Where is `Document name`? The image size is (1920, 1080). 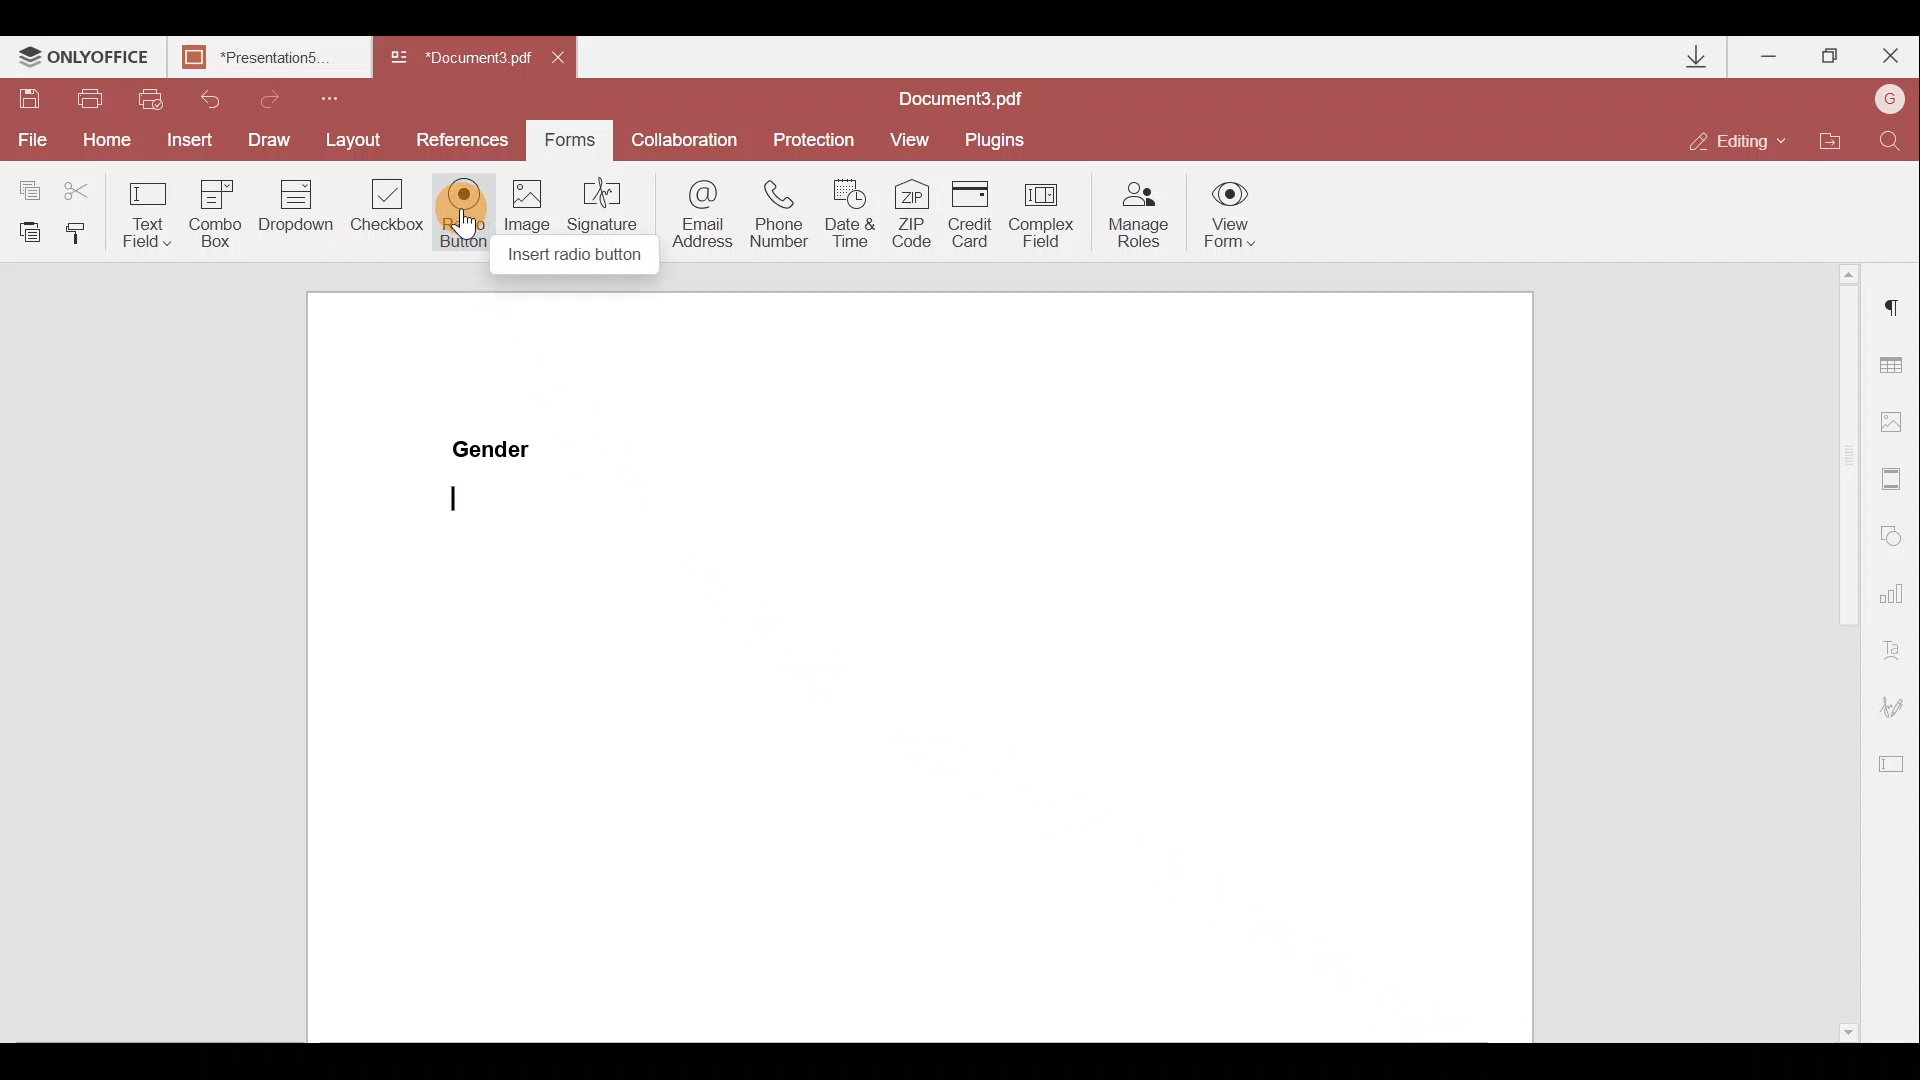 Document name is located at coordinates (464, 58).